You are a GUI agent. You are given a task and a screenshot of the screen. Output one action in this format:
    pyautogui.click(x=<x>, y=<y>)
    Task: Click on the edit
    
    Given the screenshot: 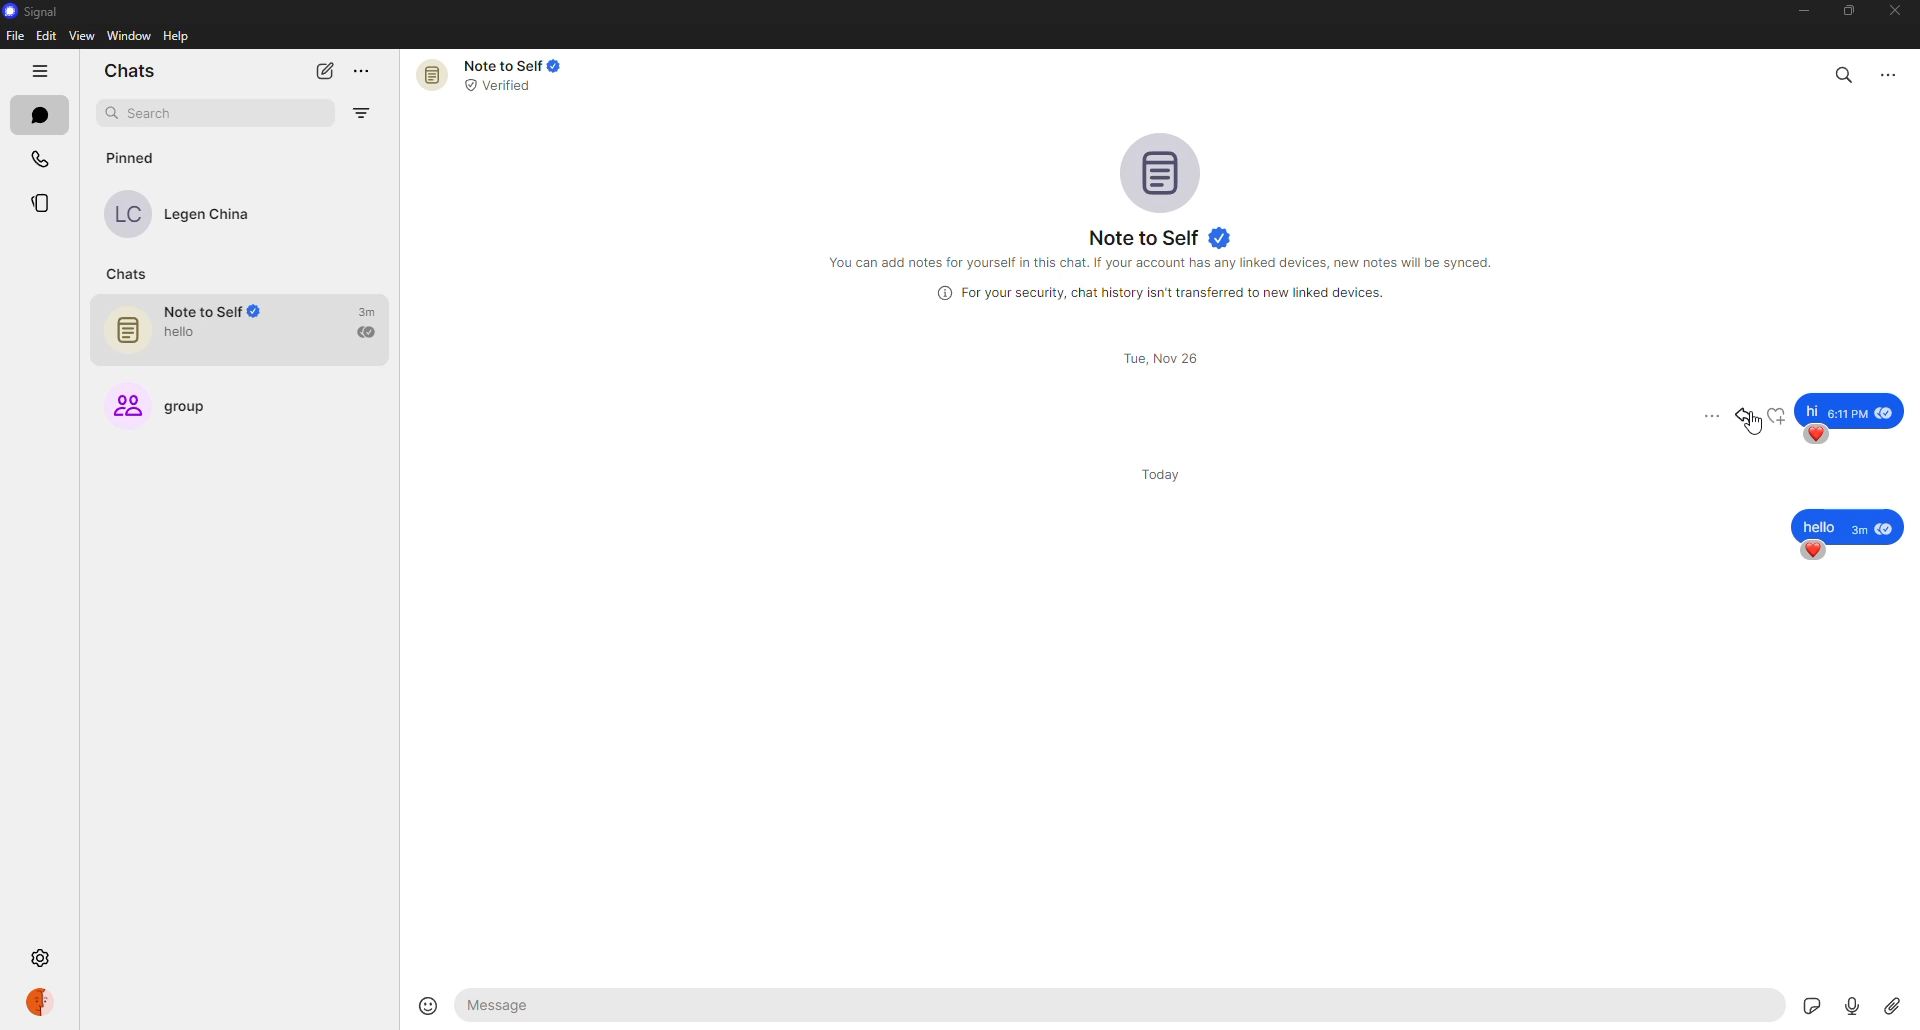 What is the action you would take?
    pyautogui.click(x=45, y=35)
    